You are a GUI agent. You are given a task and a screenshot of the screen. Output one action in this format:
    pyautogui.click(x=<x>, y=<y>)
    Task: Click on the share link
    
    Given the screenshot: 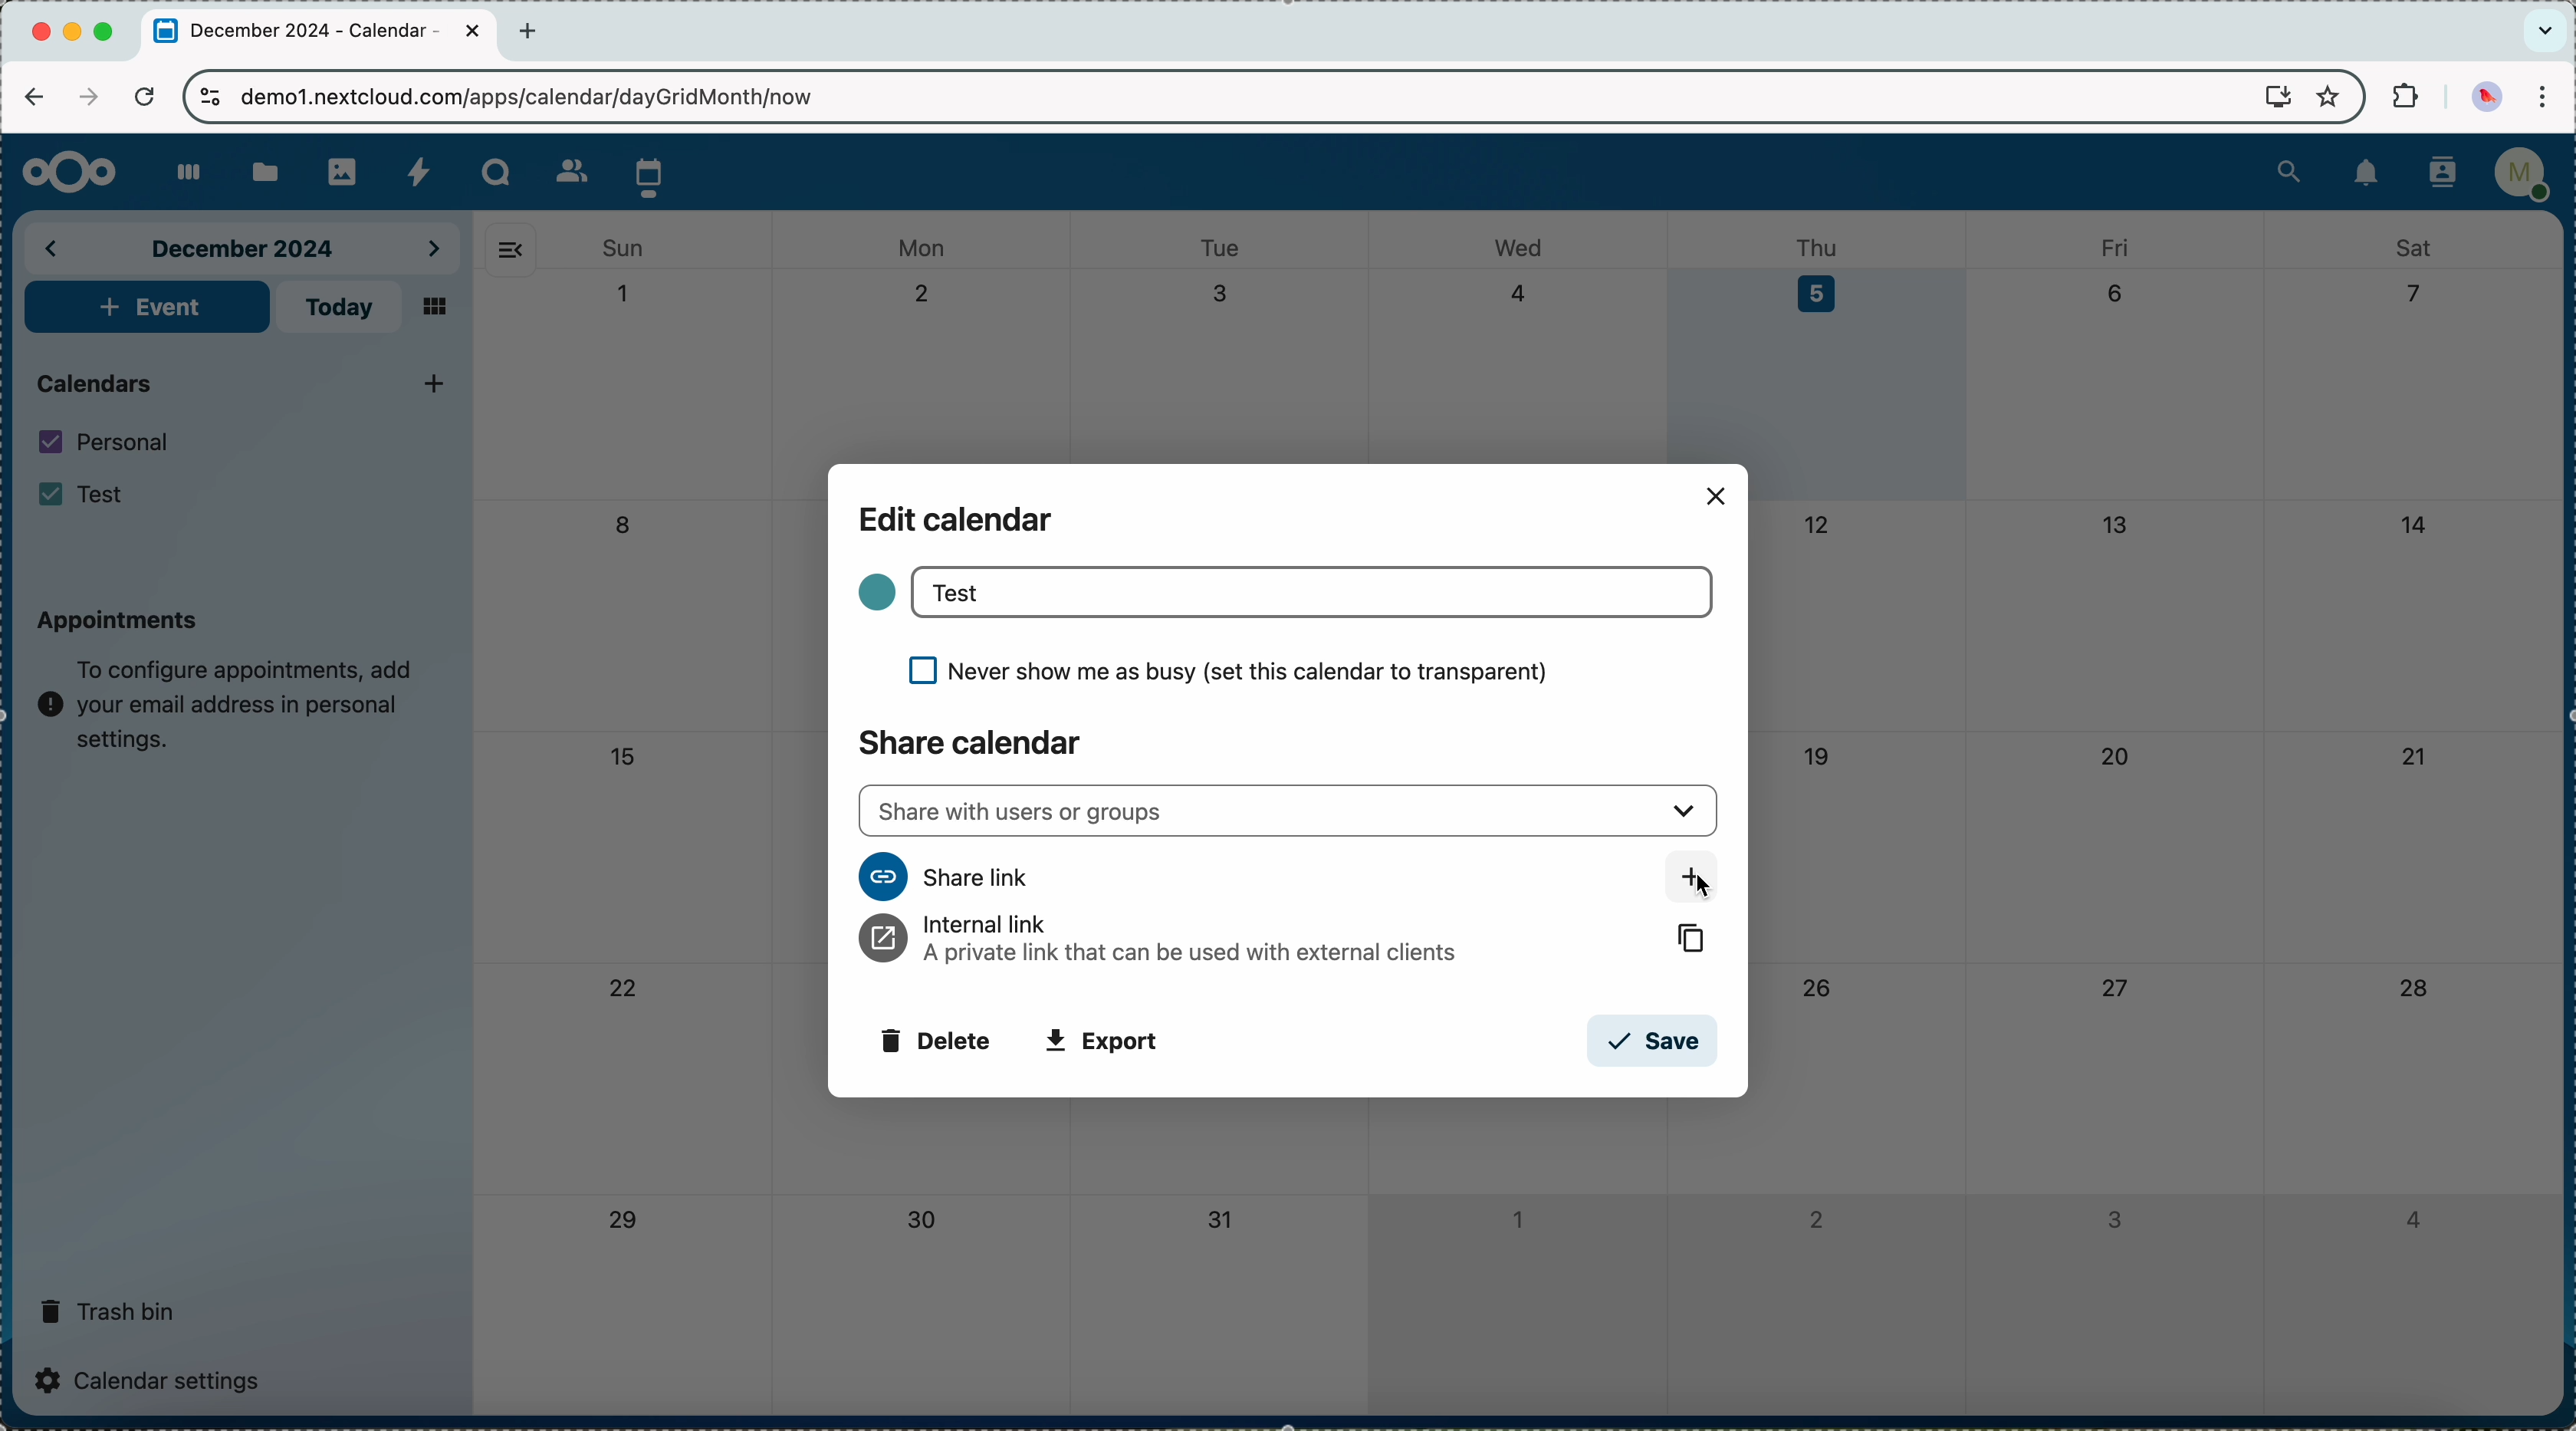 What is the action you would take?
    pyautogui.click(x=945, y=875)
    